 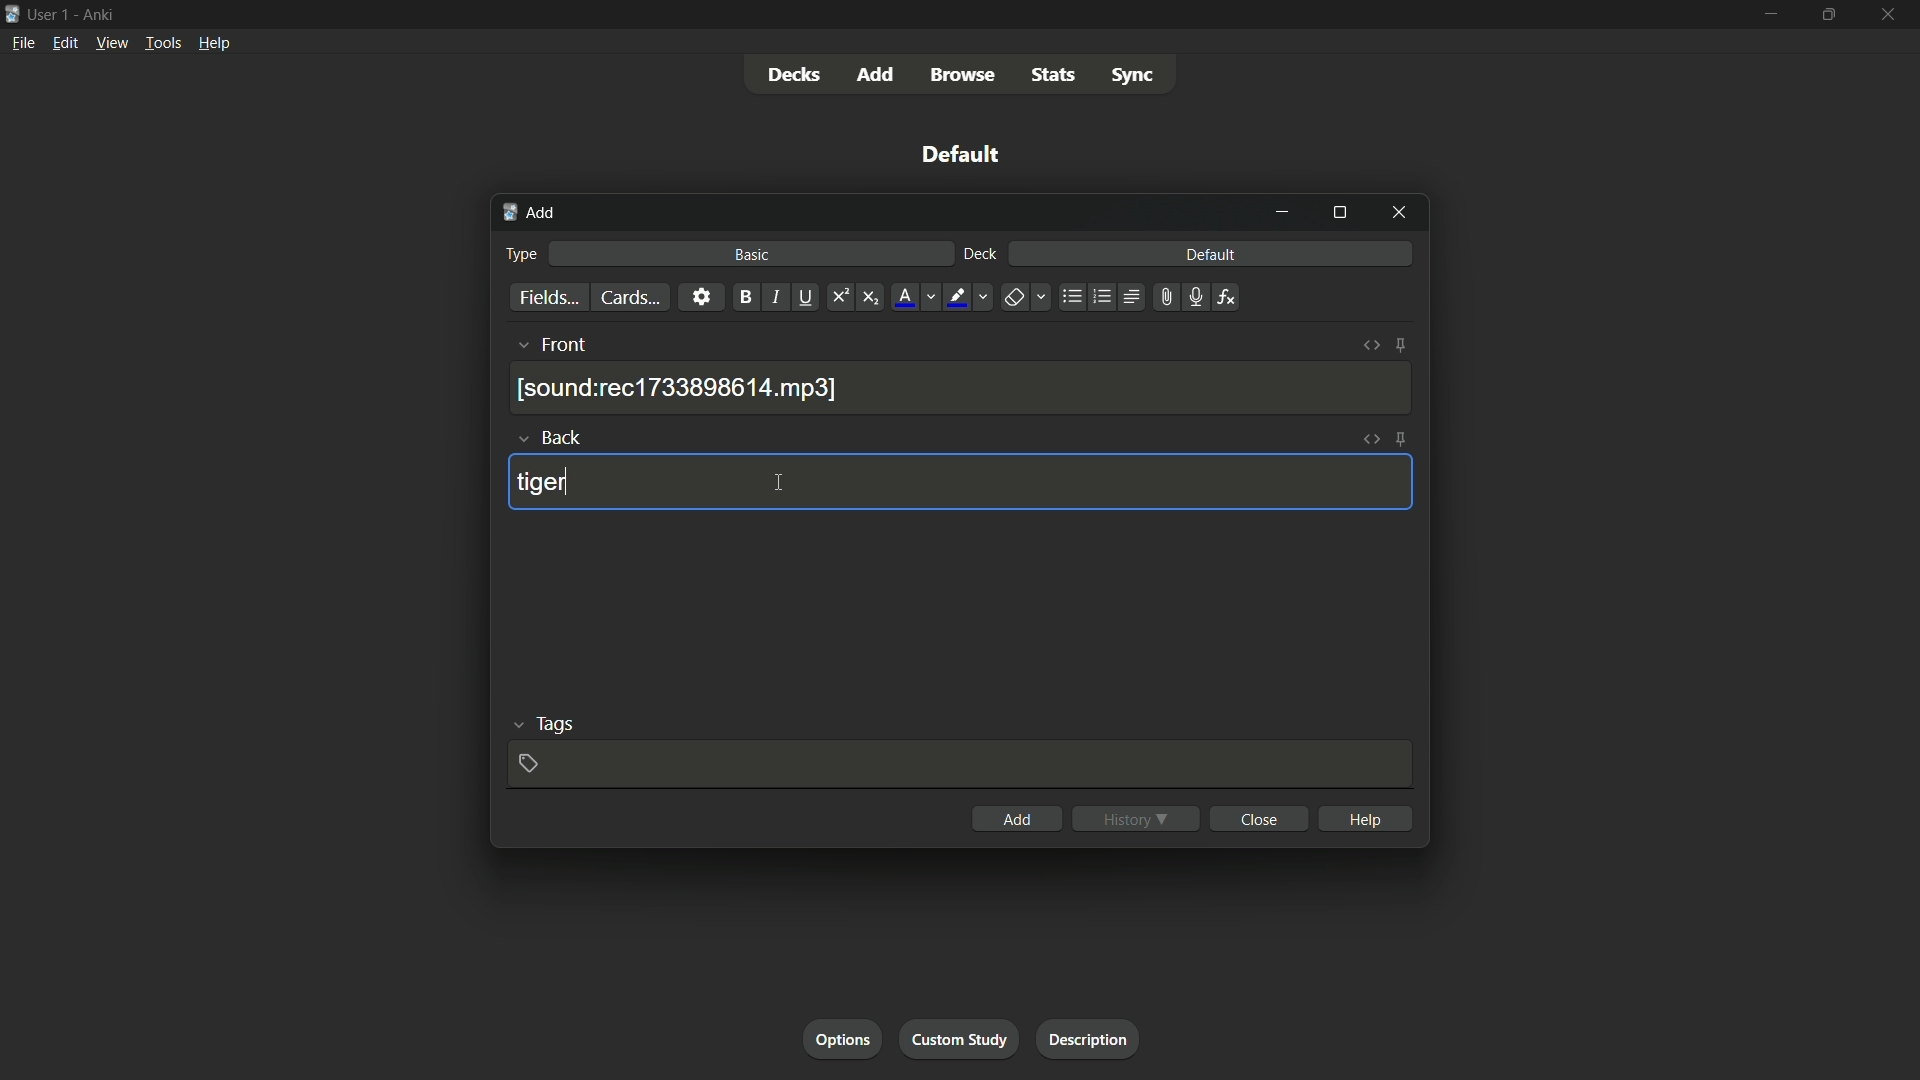 What do you see at coordinates (529, 762) in the screenshot?
I see `add tag` at bounding box center [529, 762].